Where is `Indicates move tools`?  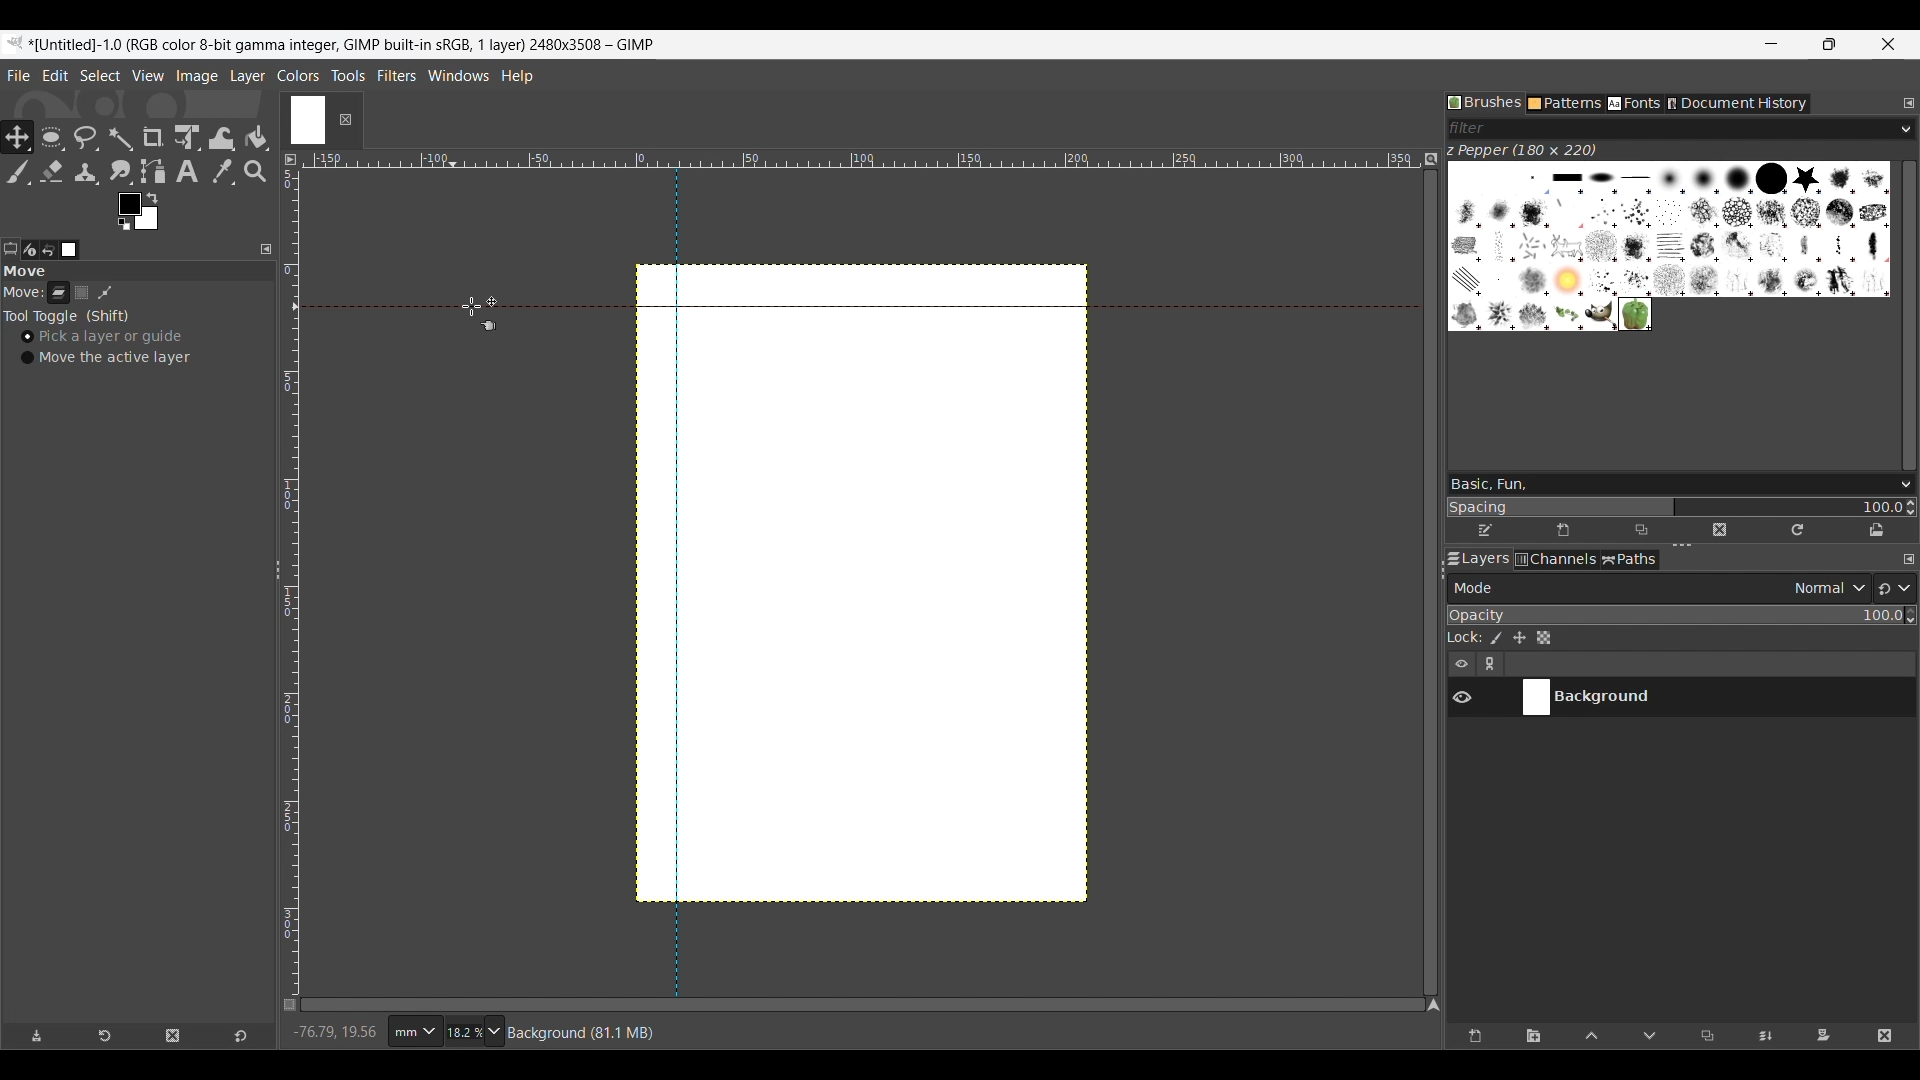 Indicates move tools is located at coordinates (23, 292).